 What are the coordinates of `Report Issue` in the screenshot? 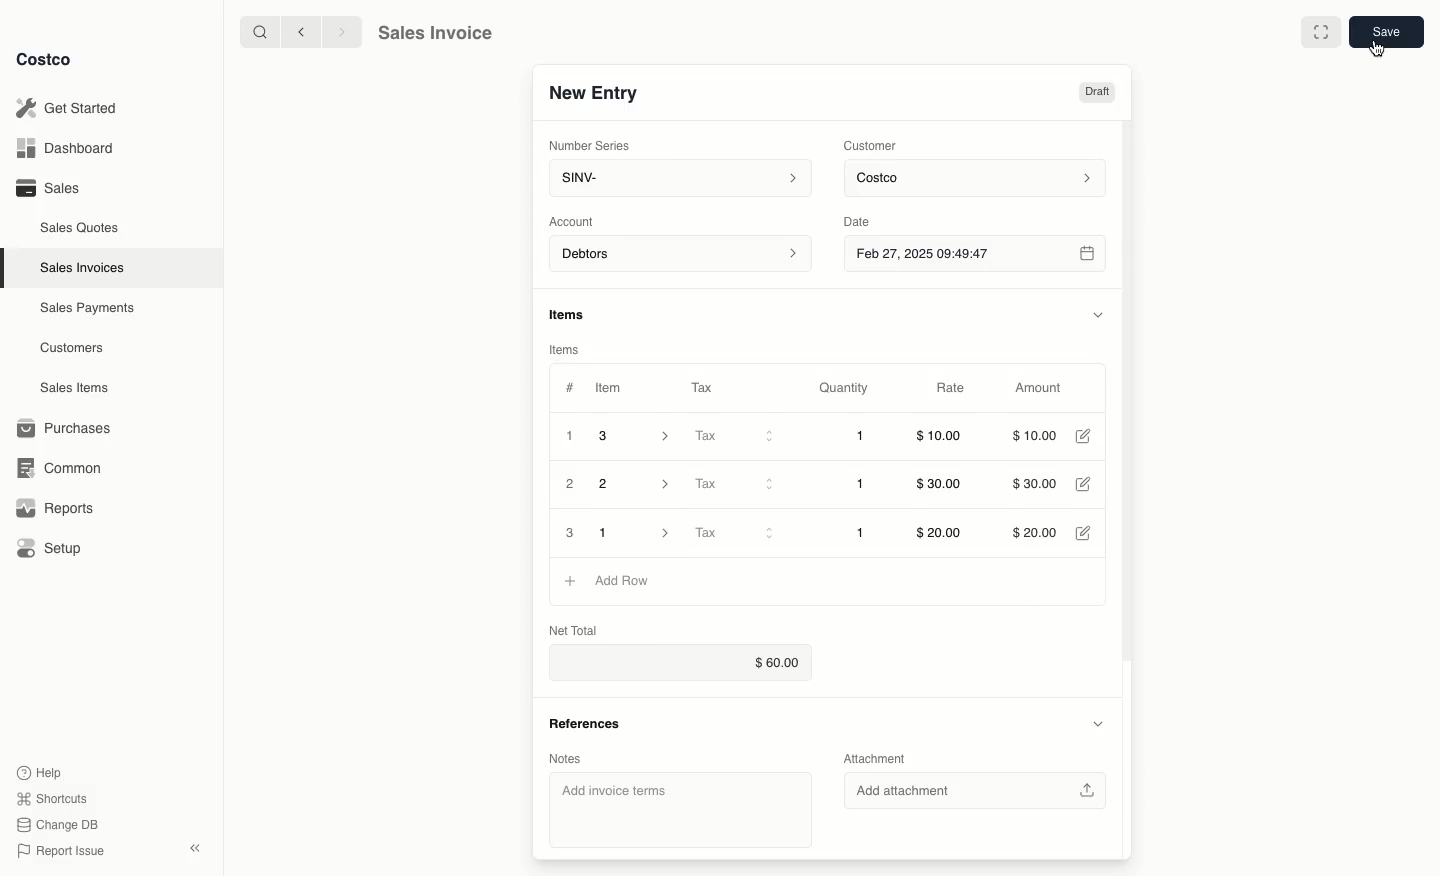 It's located at (61, 851).